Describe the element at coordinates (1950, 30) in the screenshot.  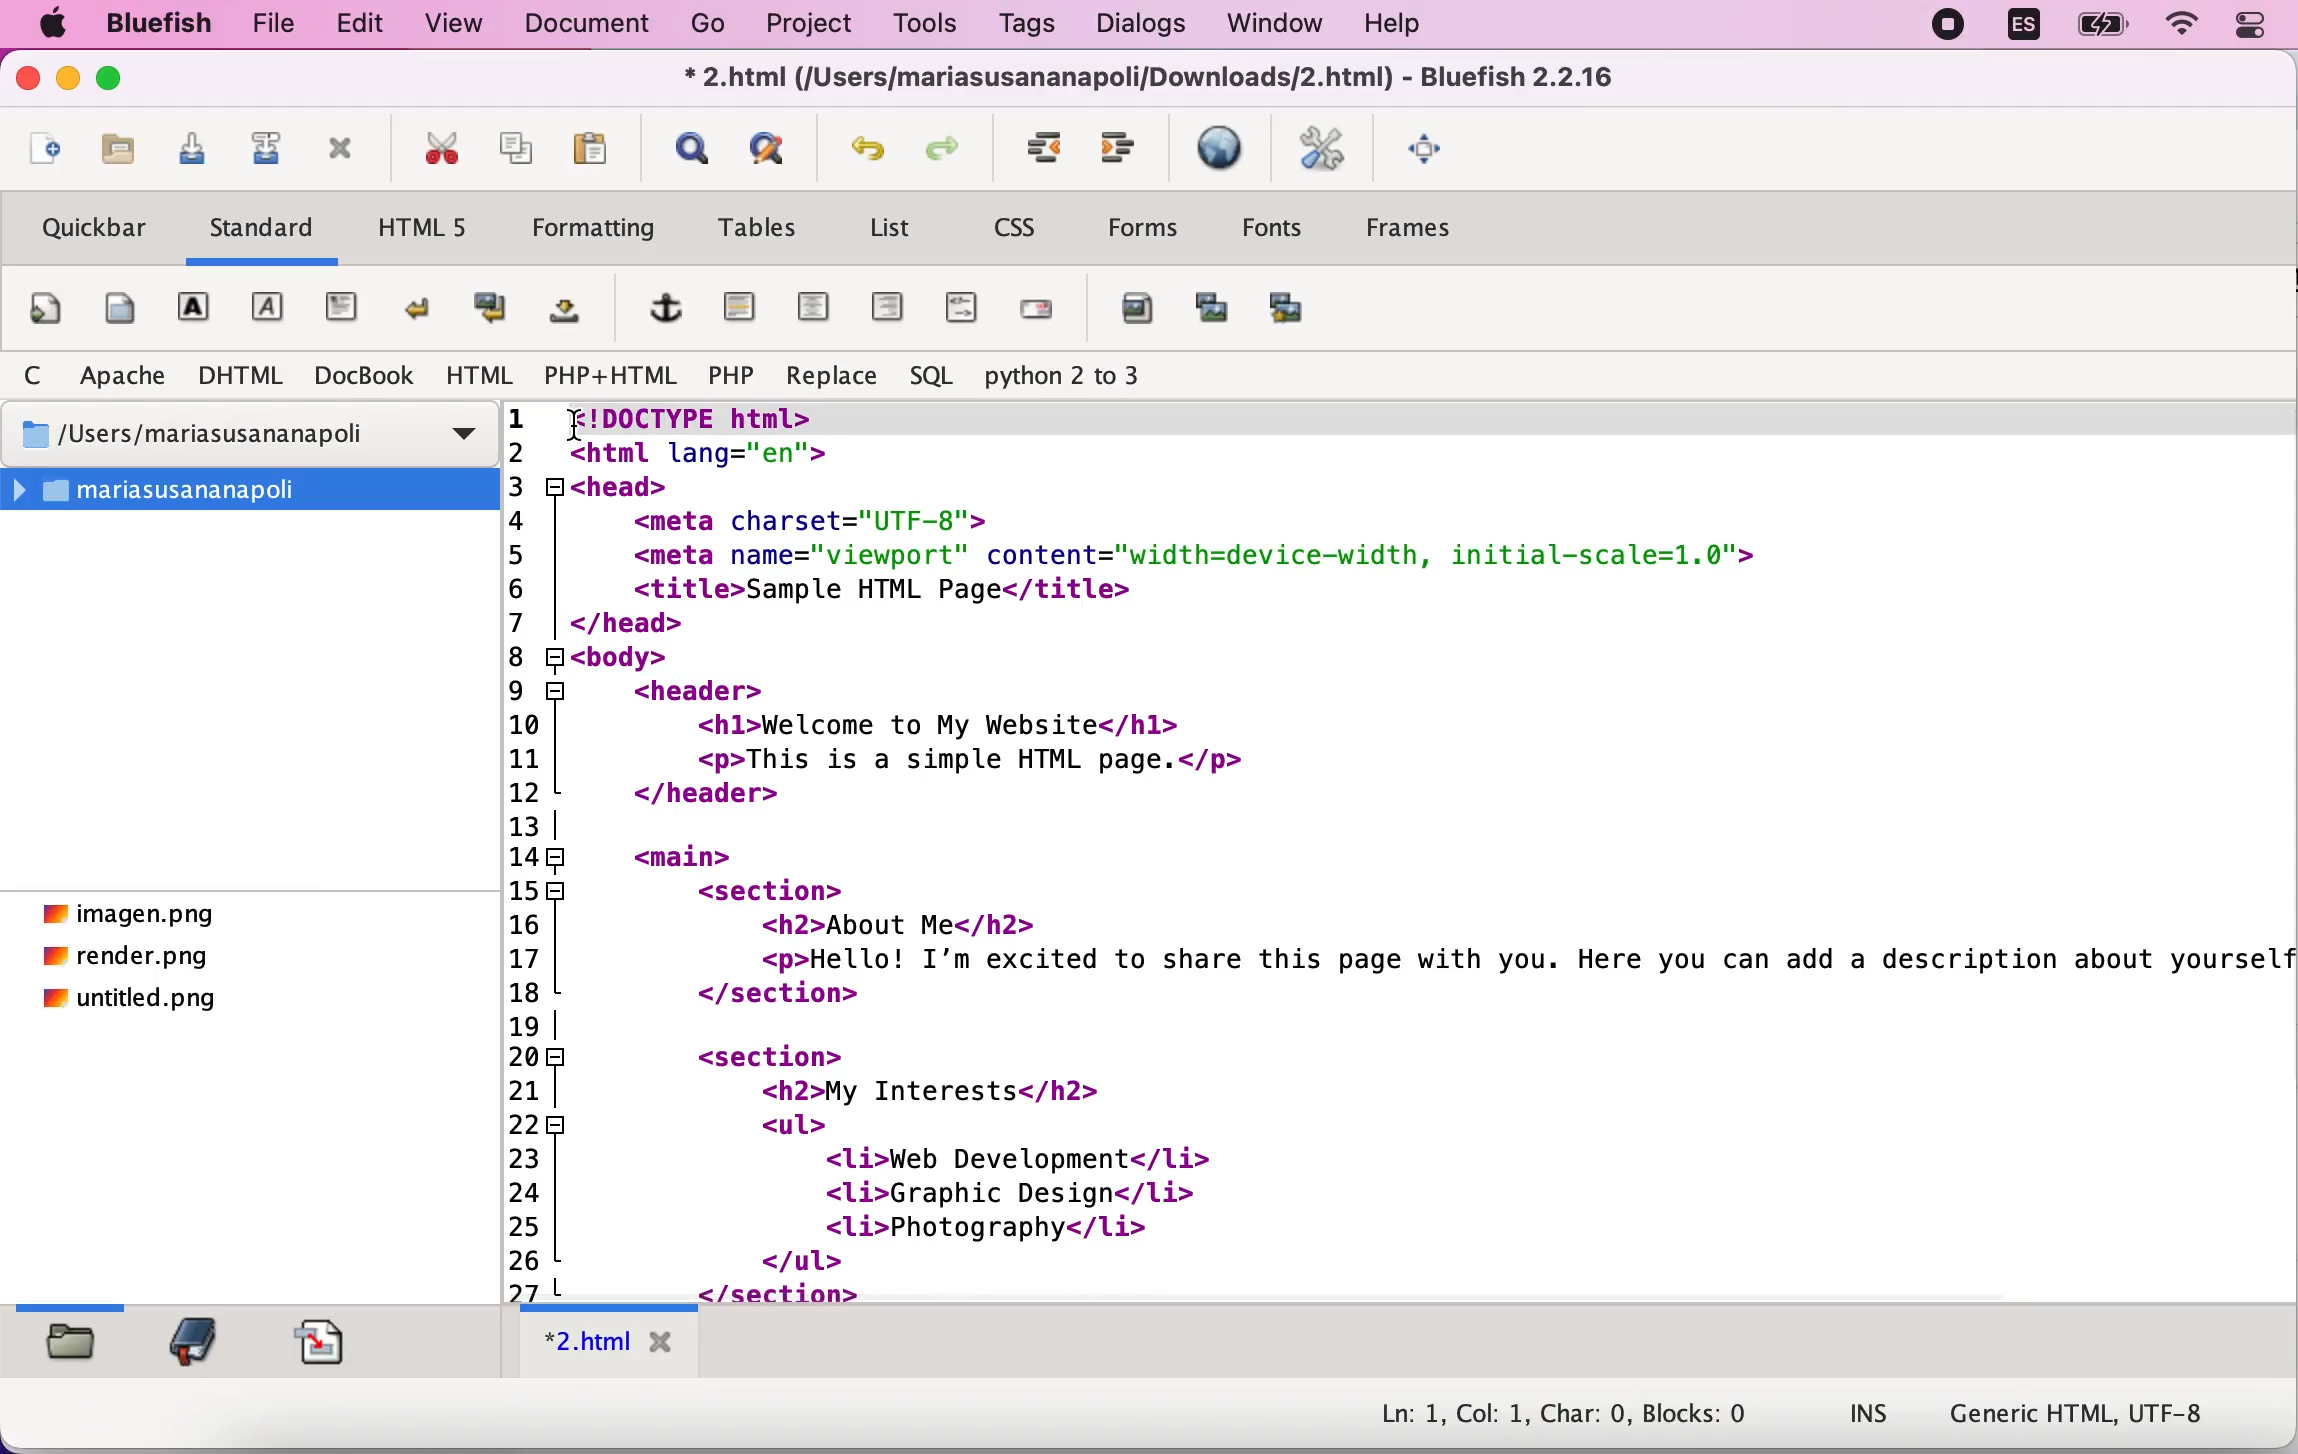
I see `recording` at that location.